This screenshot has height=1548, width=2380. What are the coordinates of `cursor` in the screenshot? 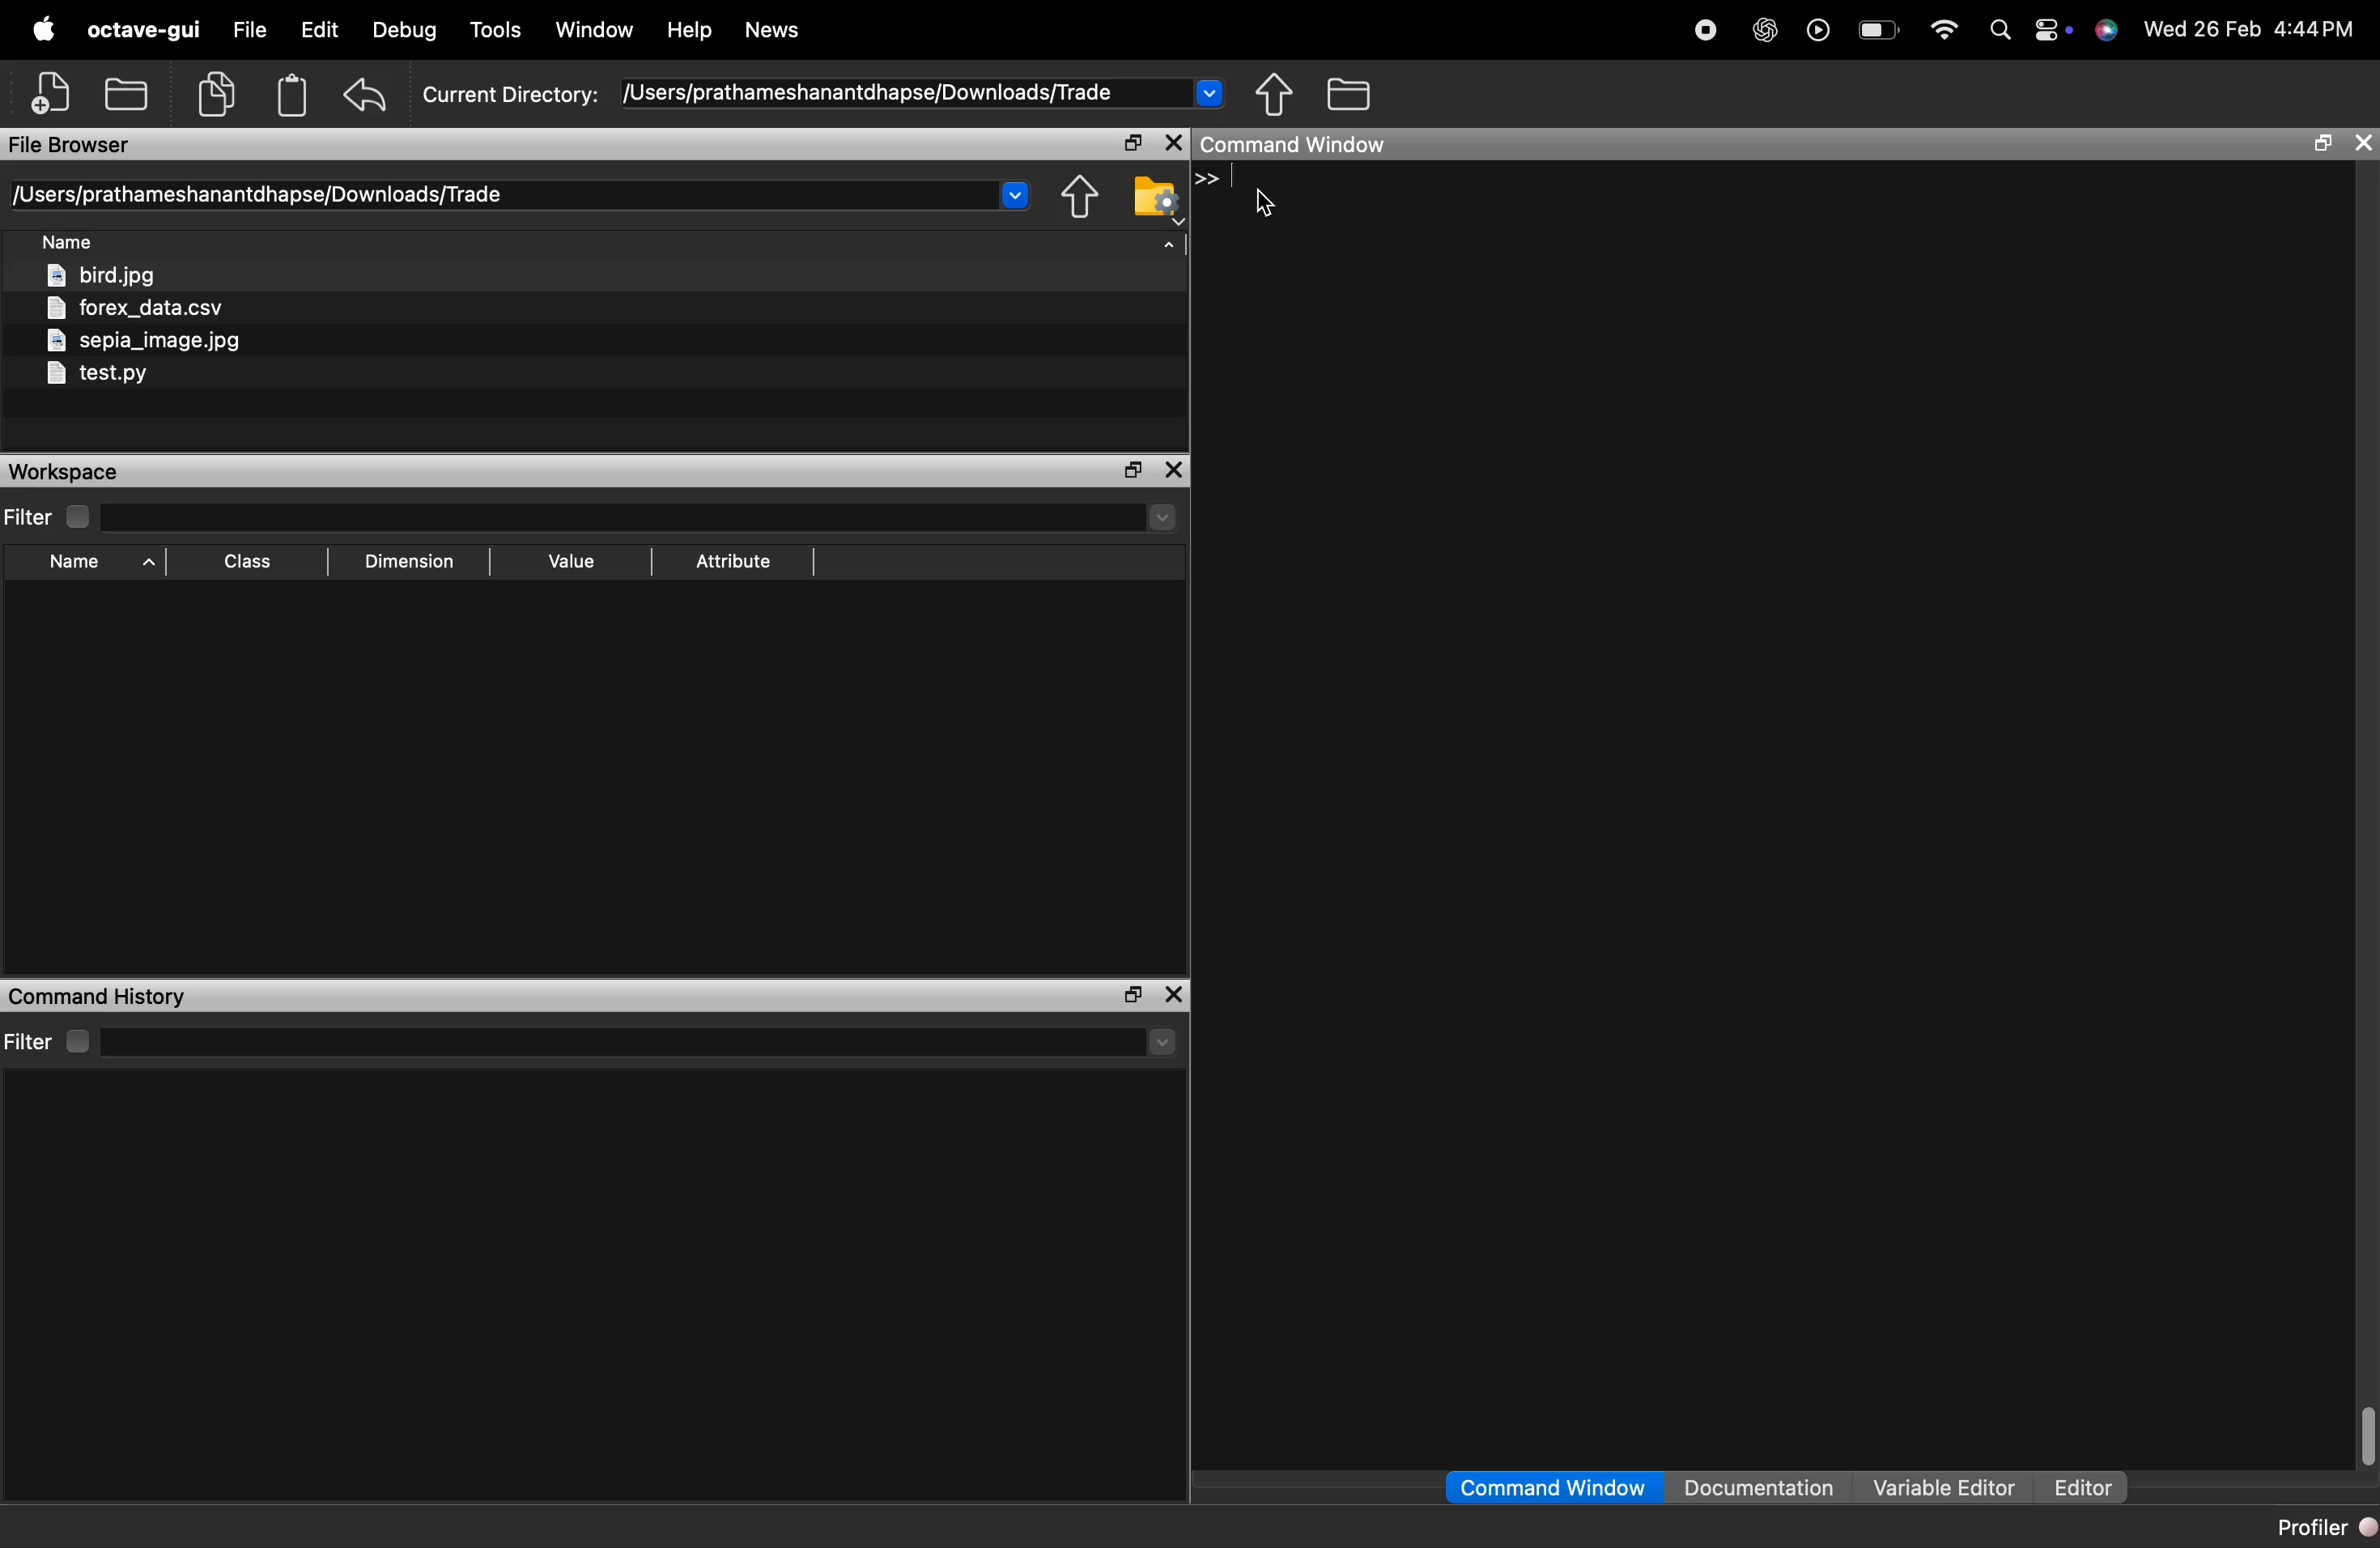 It's located at (1265, 205).